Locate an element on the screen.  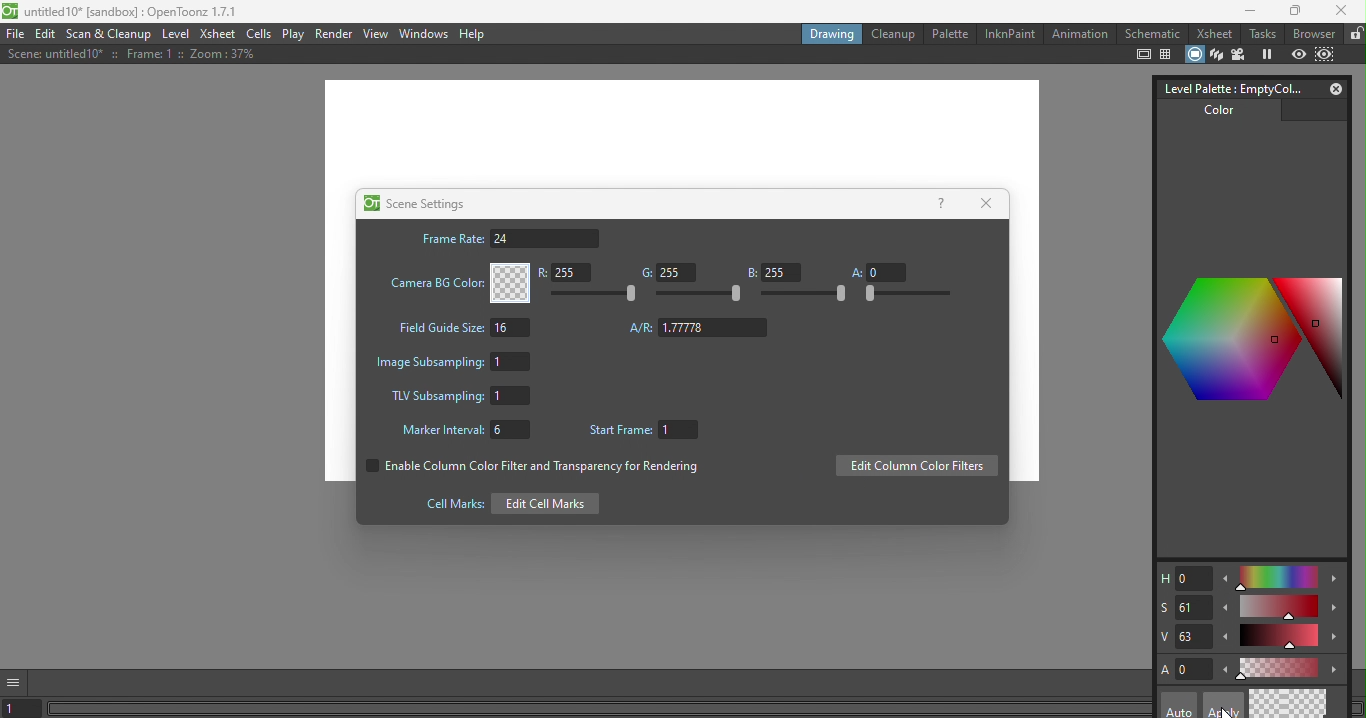
R is located at coordinates (569, 274).